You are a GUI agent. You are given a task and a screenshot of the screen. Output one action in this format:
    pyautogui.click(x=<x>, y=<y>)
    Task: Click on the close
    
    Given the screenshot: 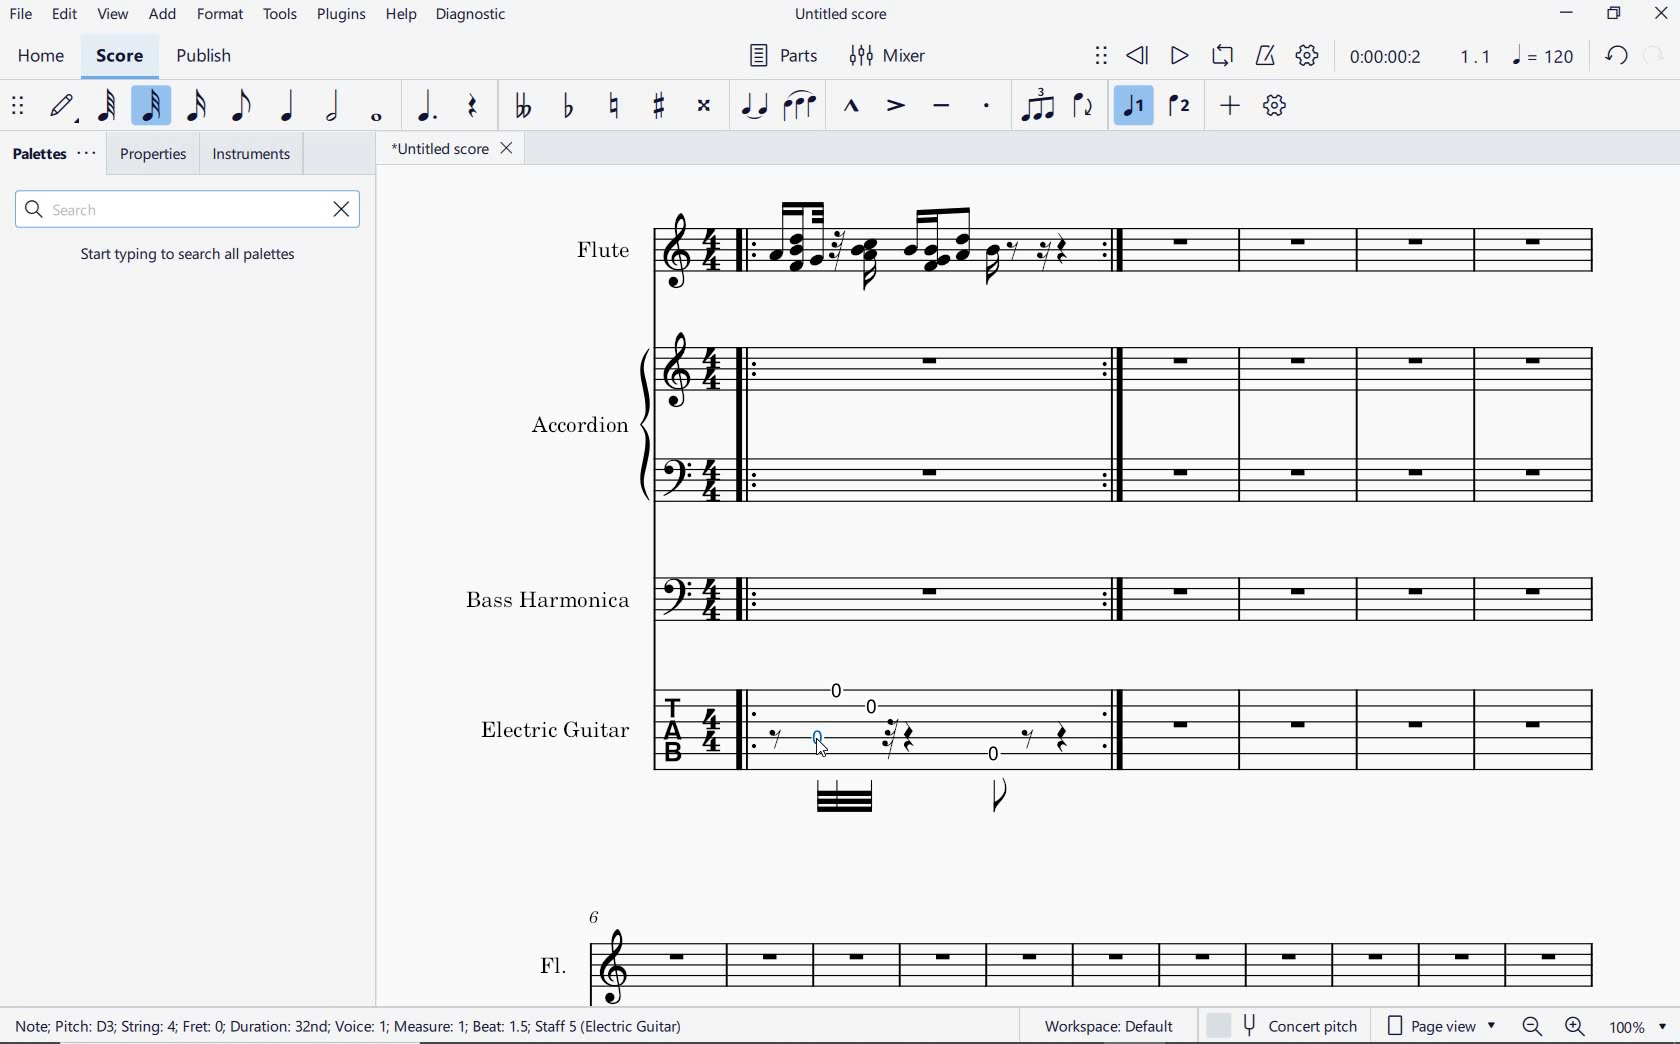 What is the action you would take?
    pyautogui.click(x=1662, y=15)
    